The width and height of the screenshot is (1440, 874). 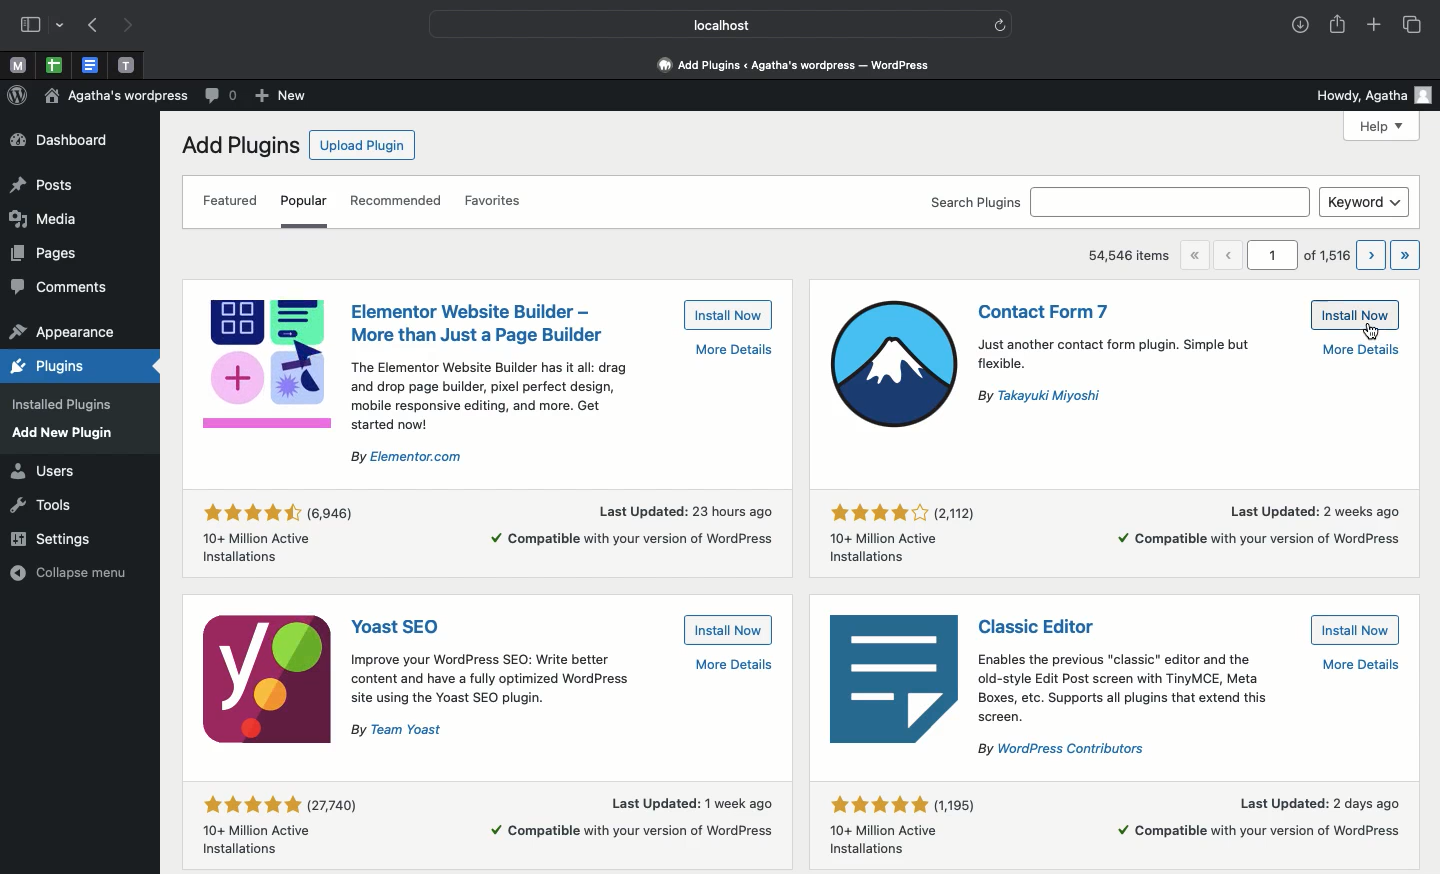 I want to click on pinned tabs, so click(x=55, y=65).